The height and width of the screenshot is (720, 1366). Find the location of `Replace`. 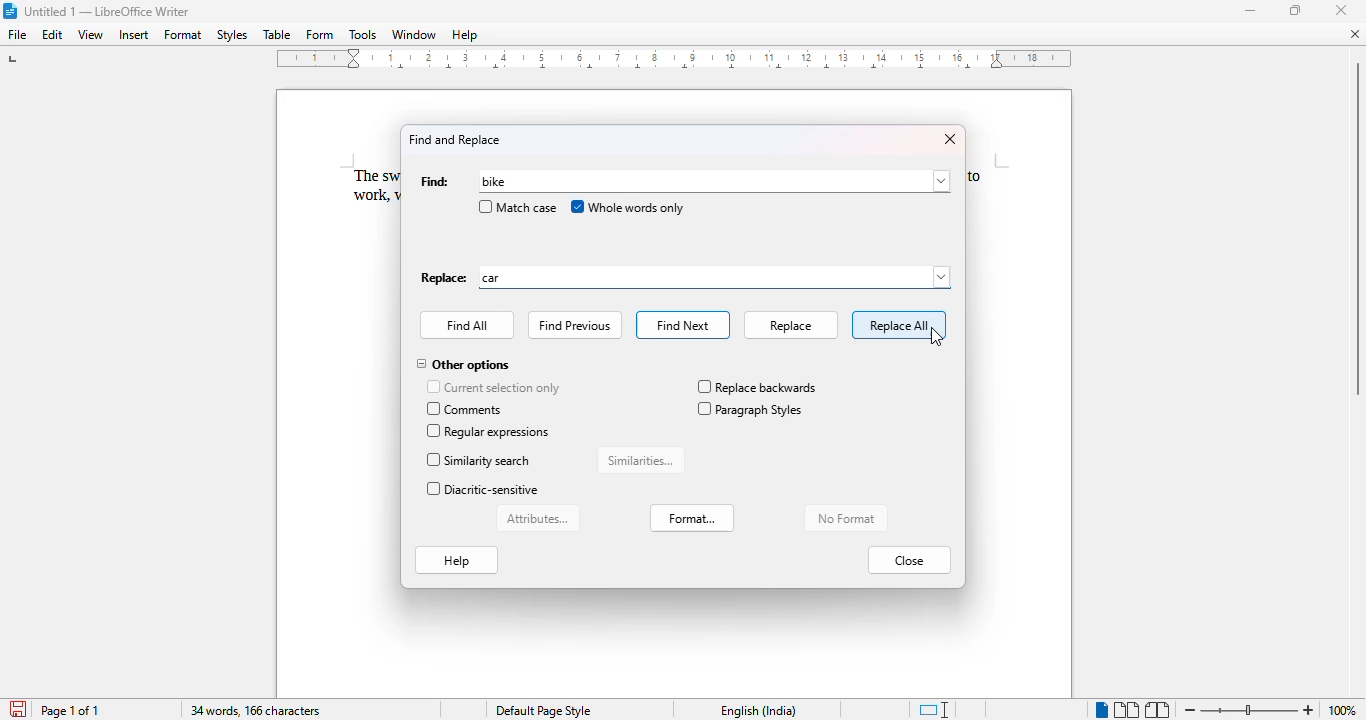

Replace is located at coordinates (442, 279).